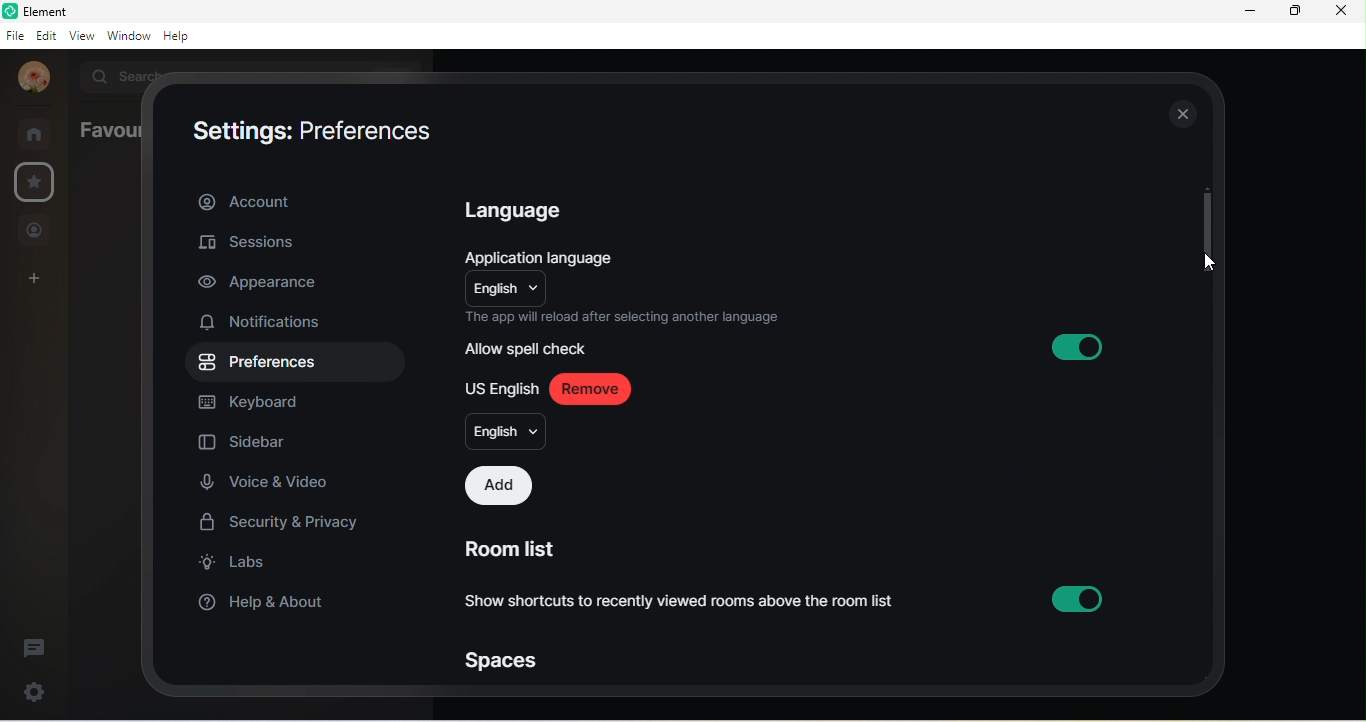 The image size is (1366, 722). What do you see at coordinates (1346, 14) in the screenshot?
I see `close` at bounding box center [1346, 14].